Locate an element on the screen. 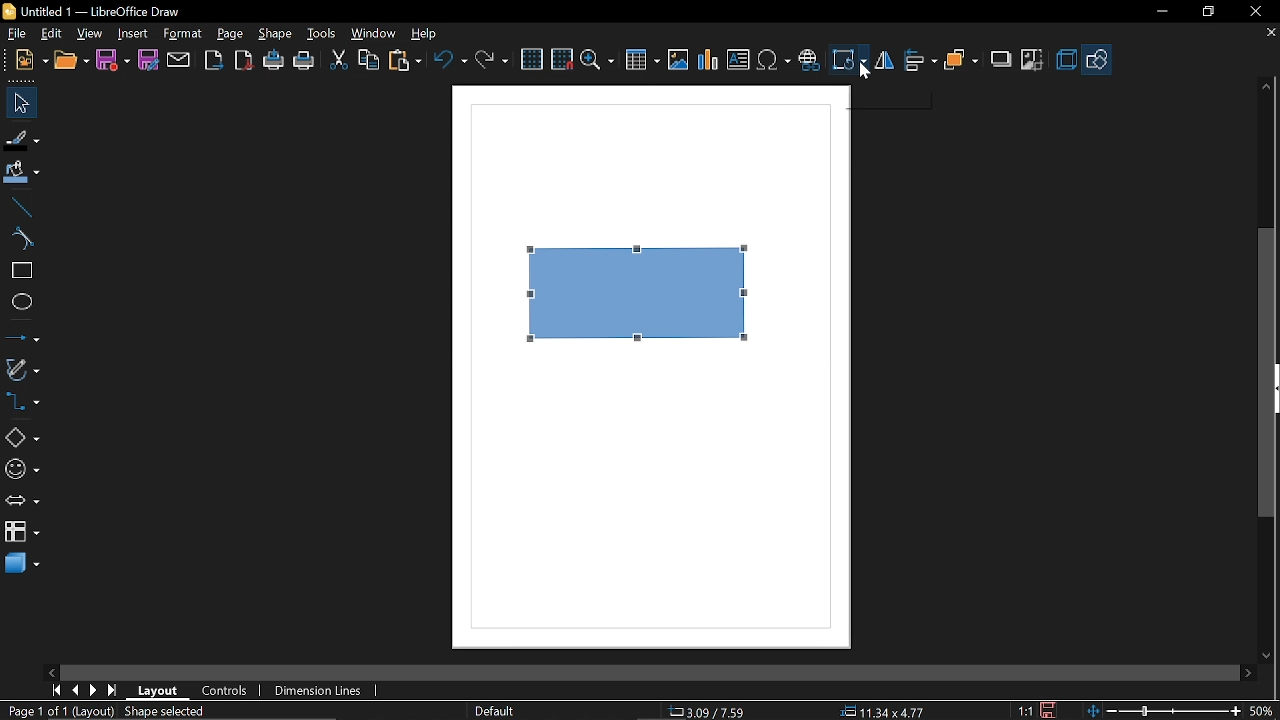 The height and width of the screenshot is (720, 1280). help is located at coordinates (424, 35).